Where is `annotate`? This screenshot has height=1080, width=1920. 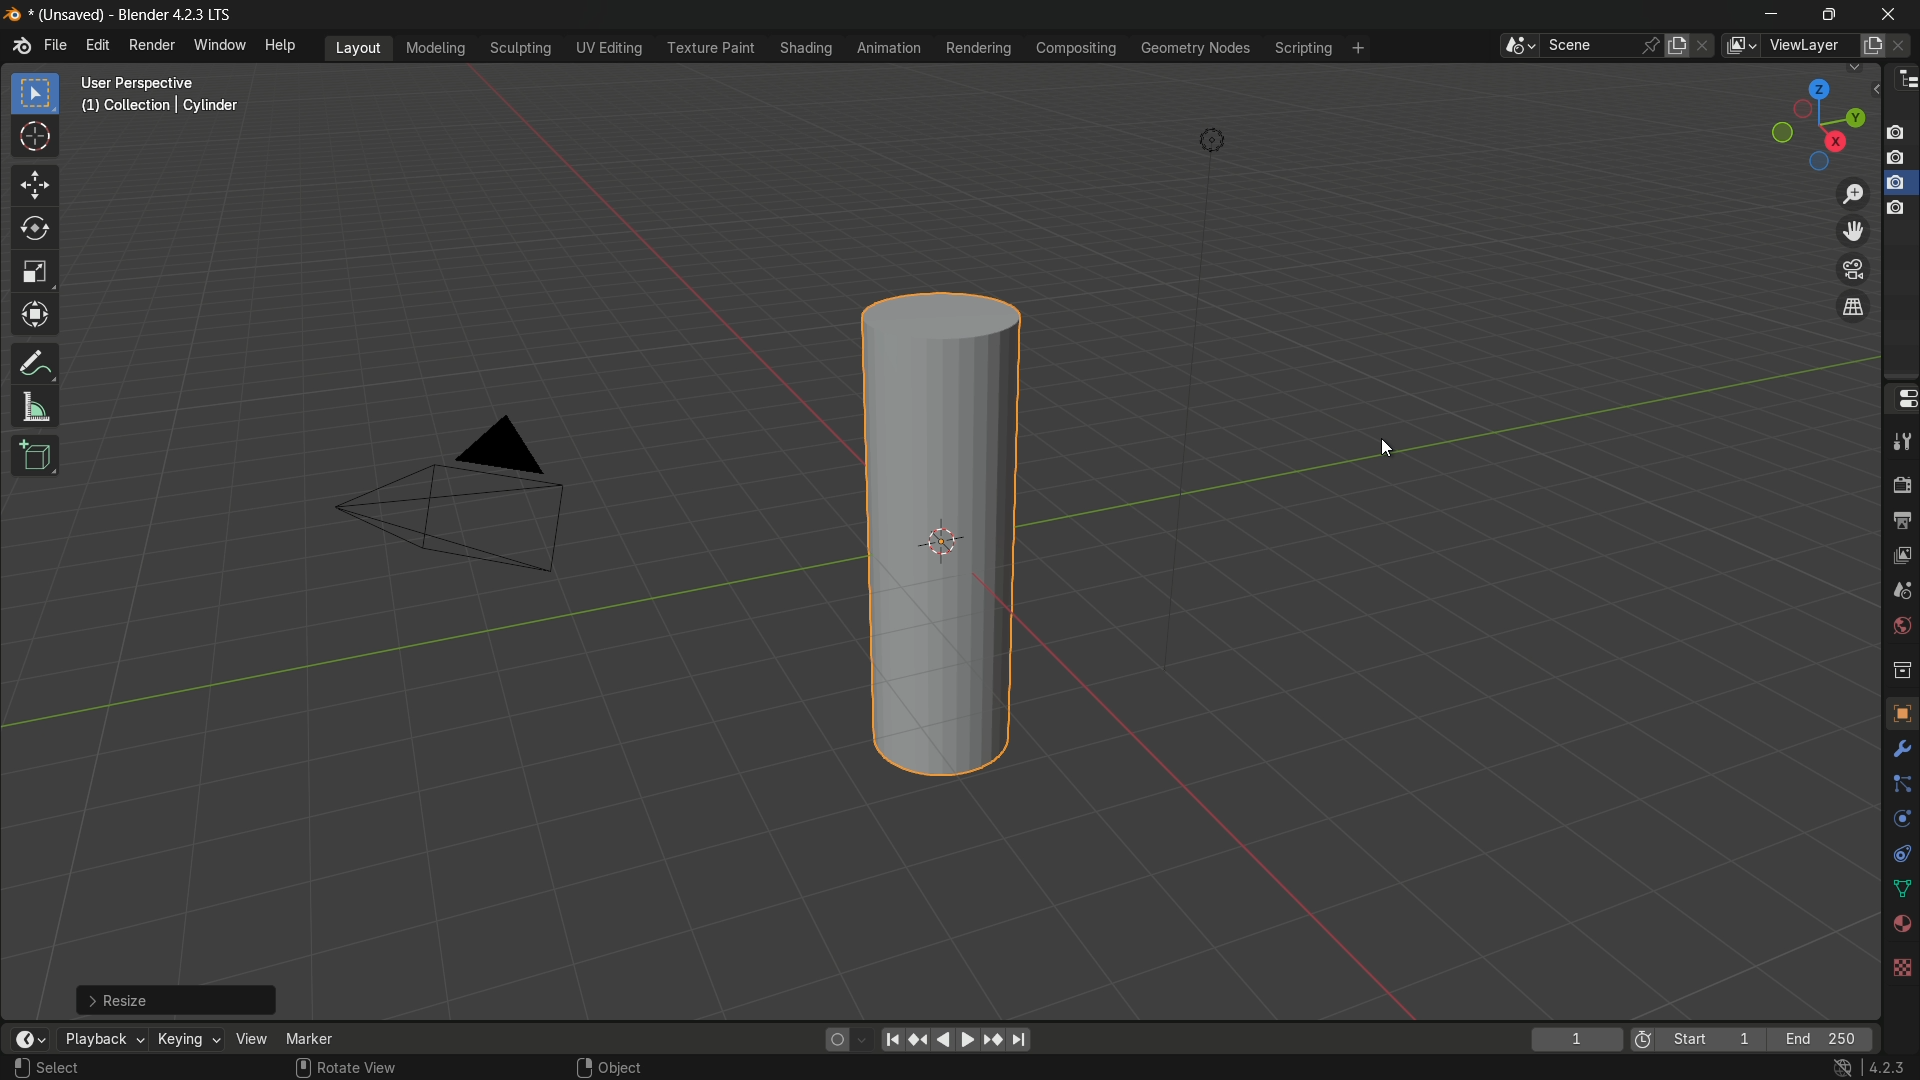 annotate is located at coordinates (34, 365).